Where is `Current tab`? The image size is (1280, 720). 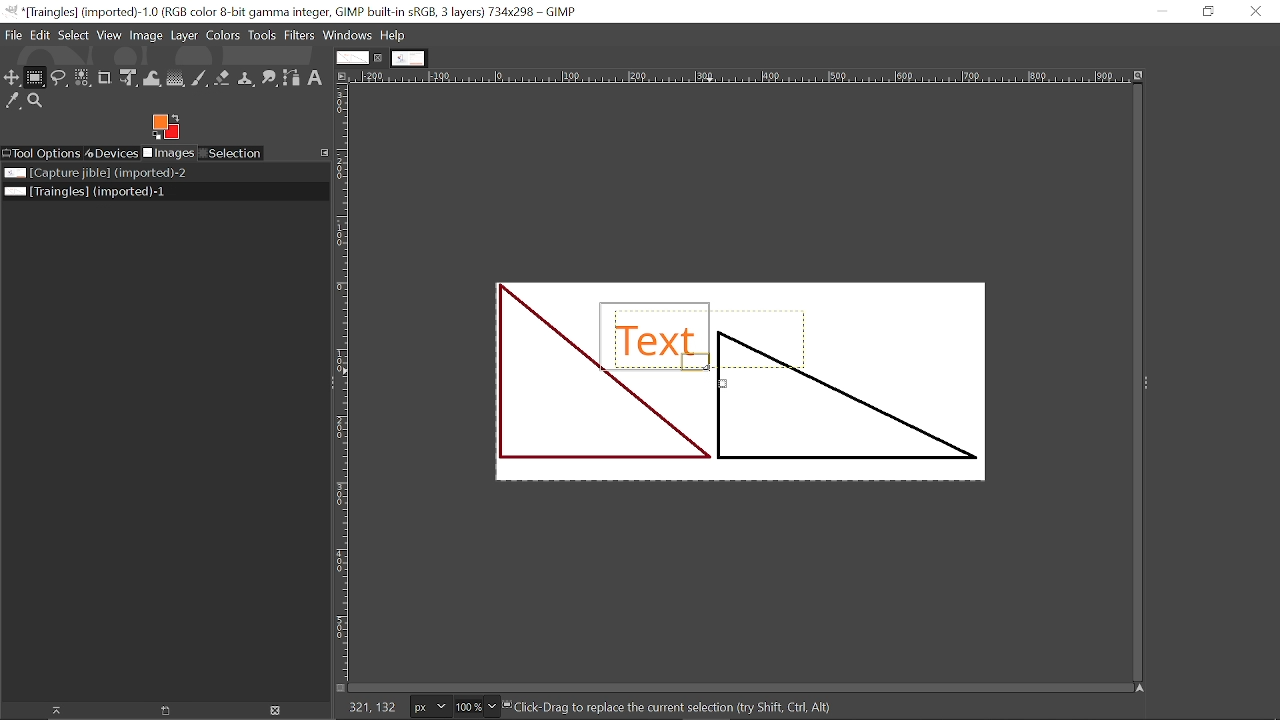
Current tab is located at coordinates (351, 58).